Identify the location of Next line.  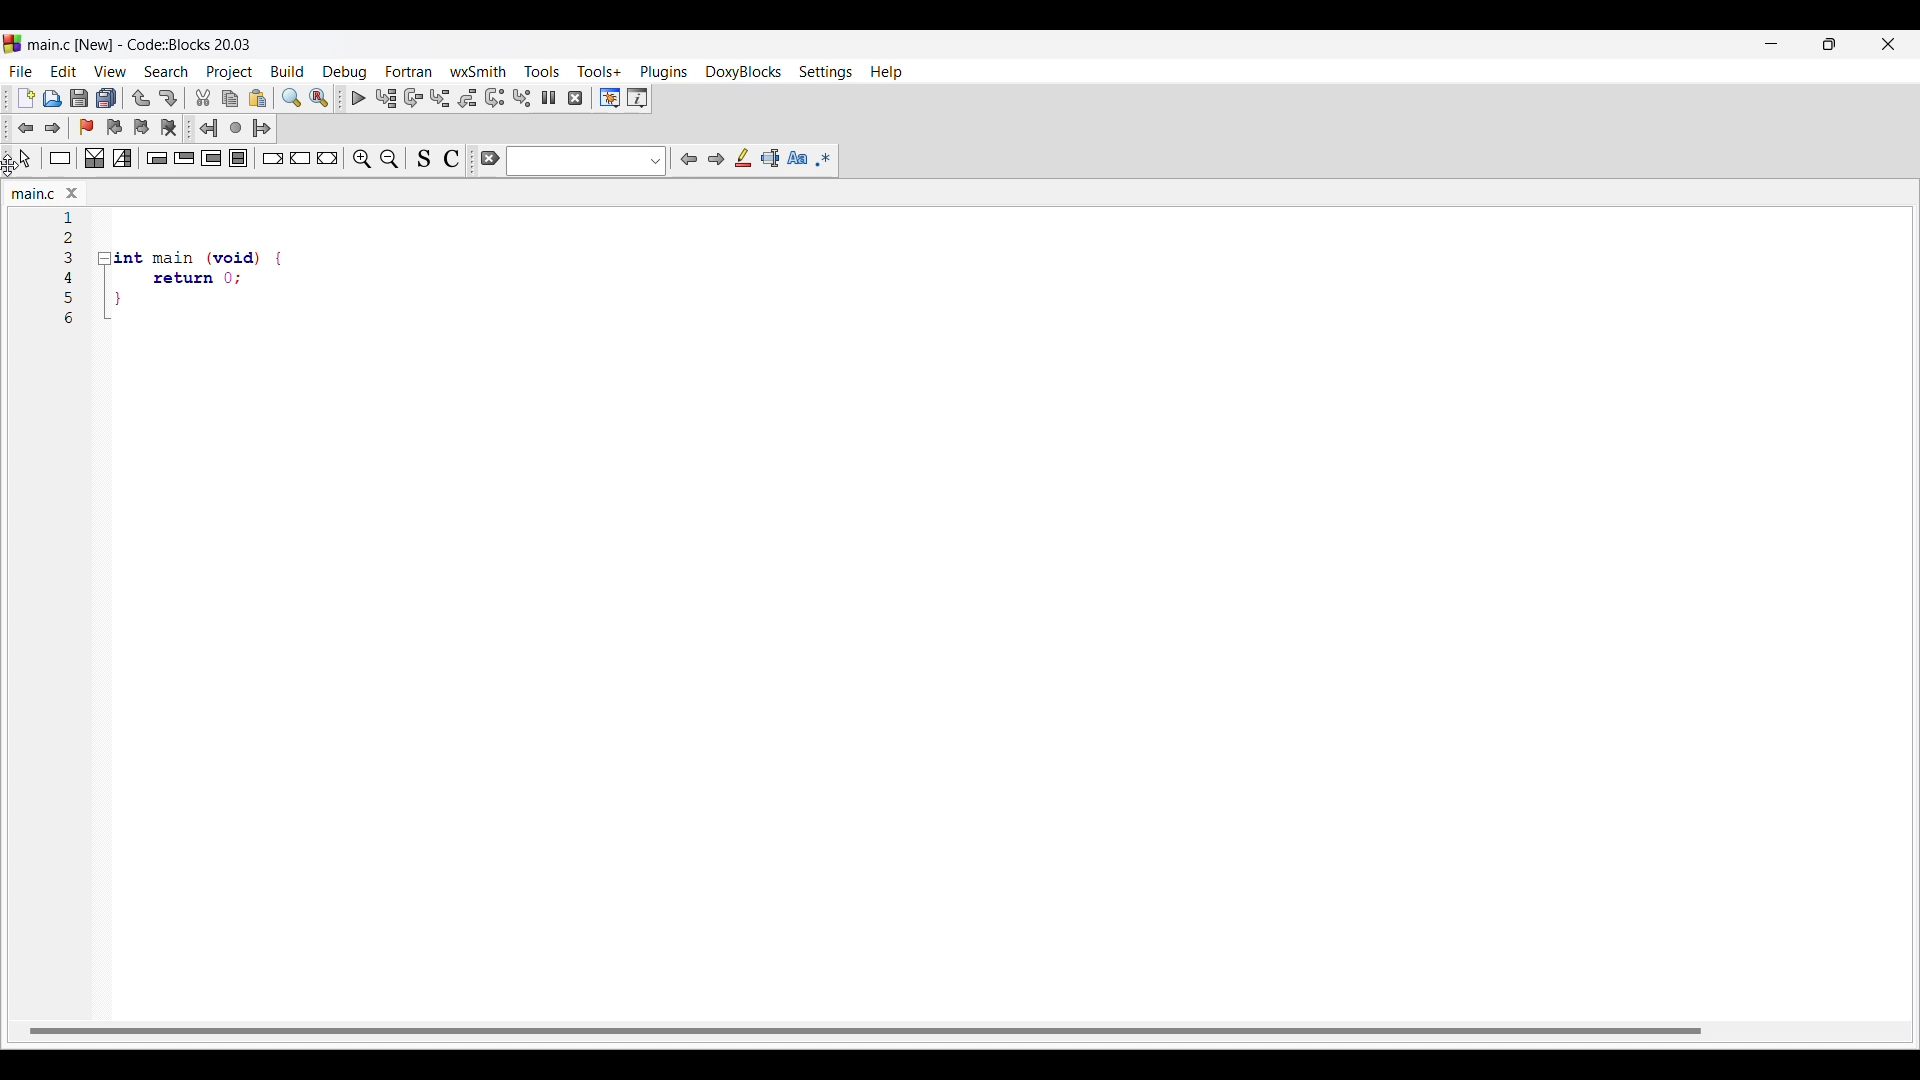
(413, 98).